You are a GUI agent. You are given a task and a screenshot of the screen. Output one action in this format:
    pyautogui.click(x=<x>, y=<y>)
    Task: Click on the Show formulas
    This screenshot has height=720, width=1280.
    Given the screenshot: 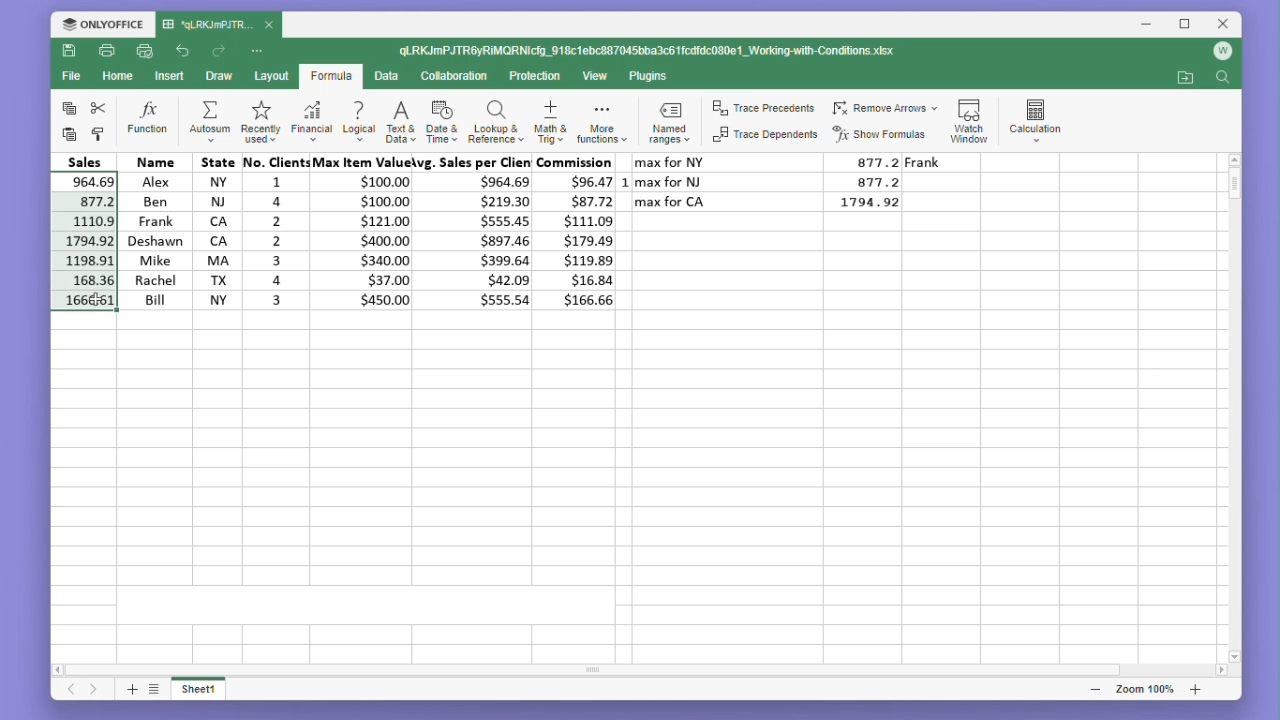 What is the action you would take?
    pyautogui.click(x=881, y=135)
    